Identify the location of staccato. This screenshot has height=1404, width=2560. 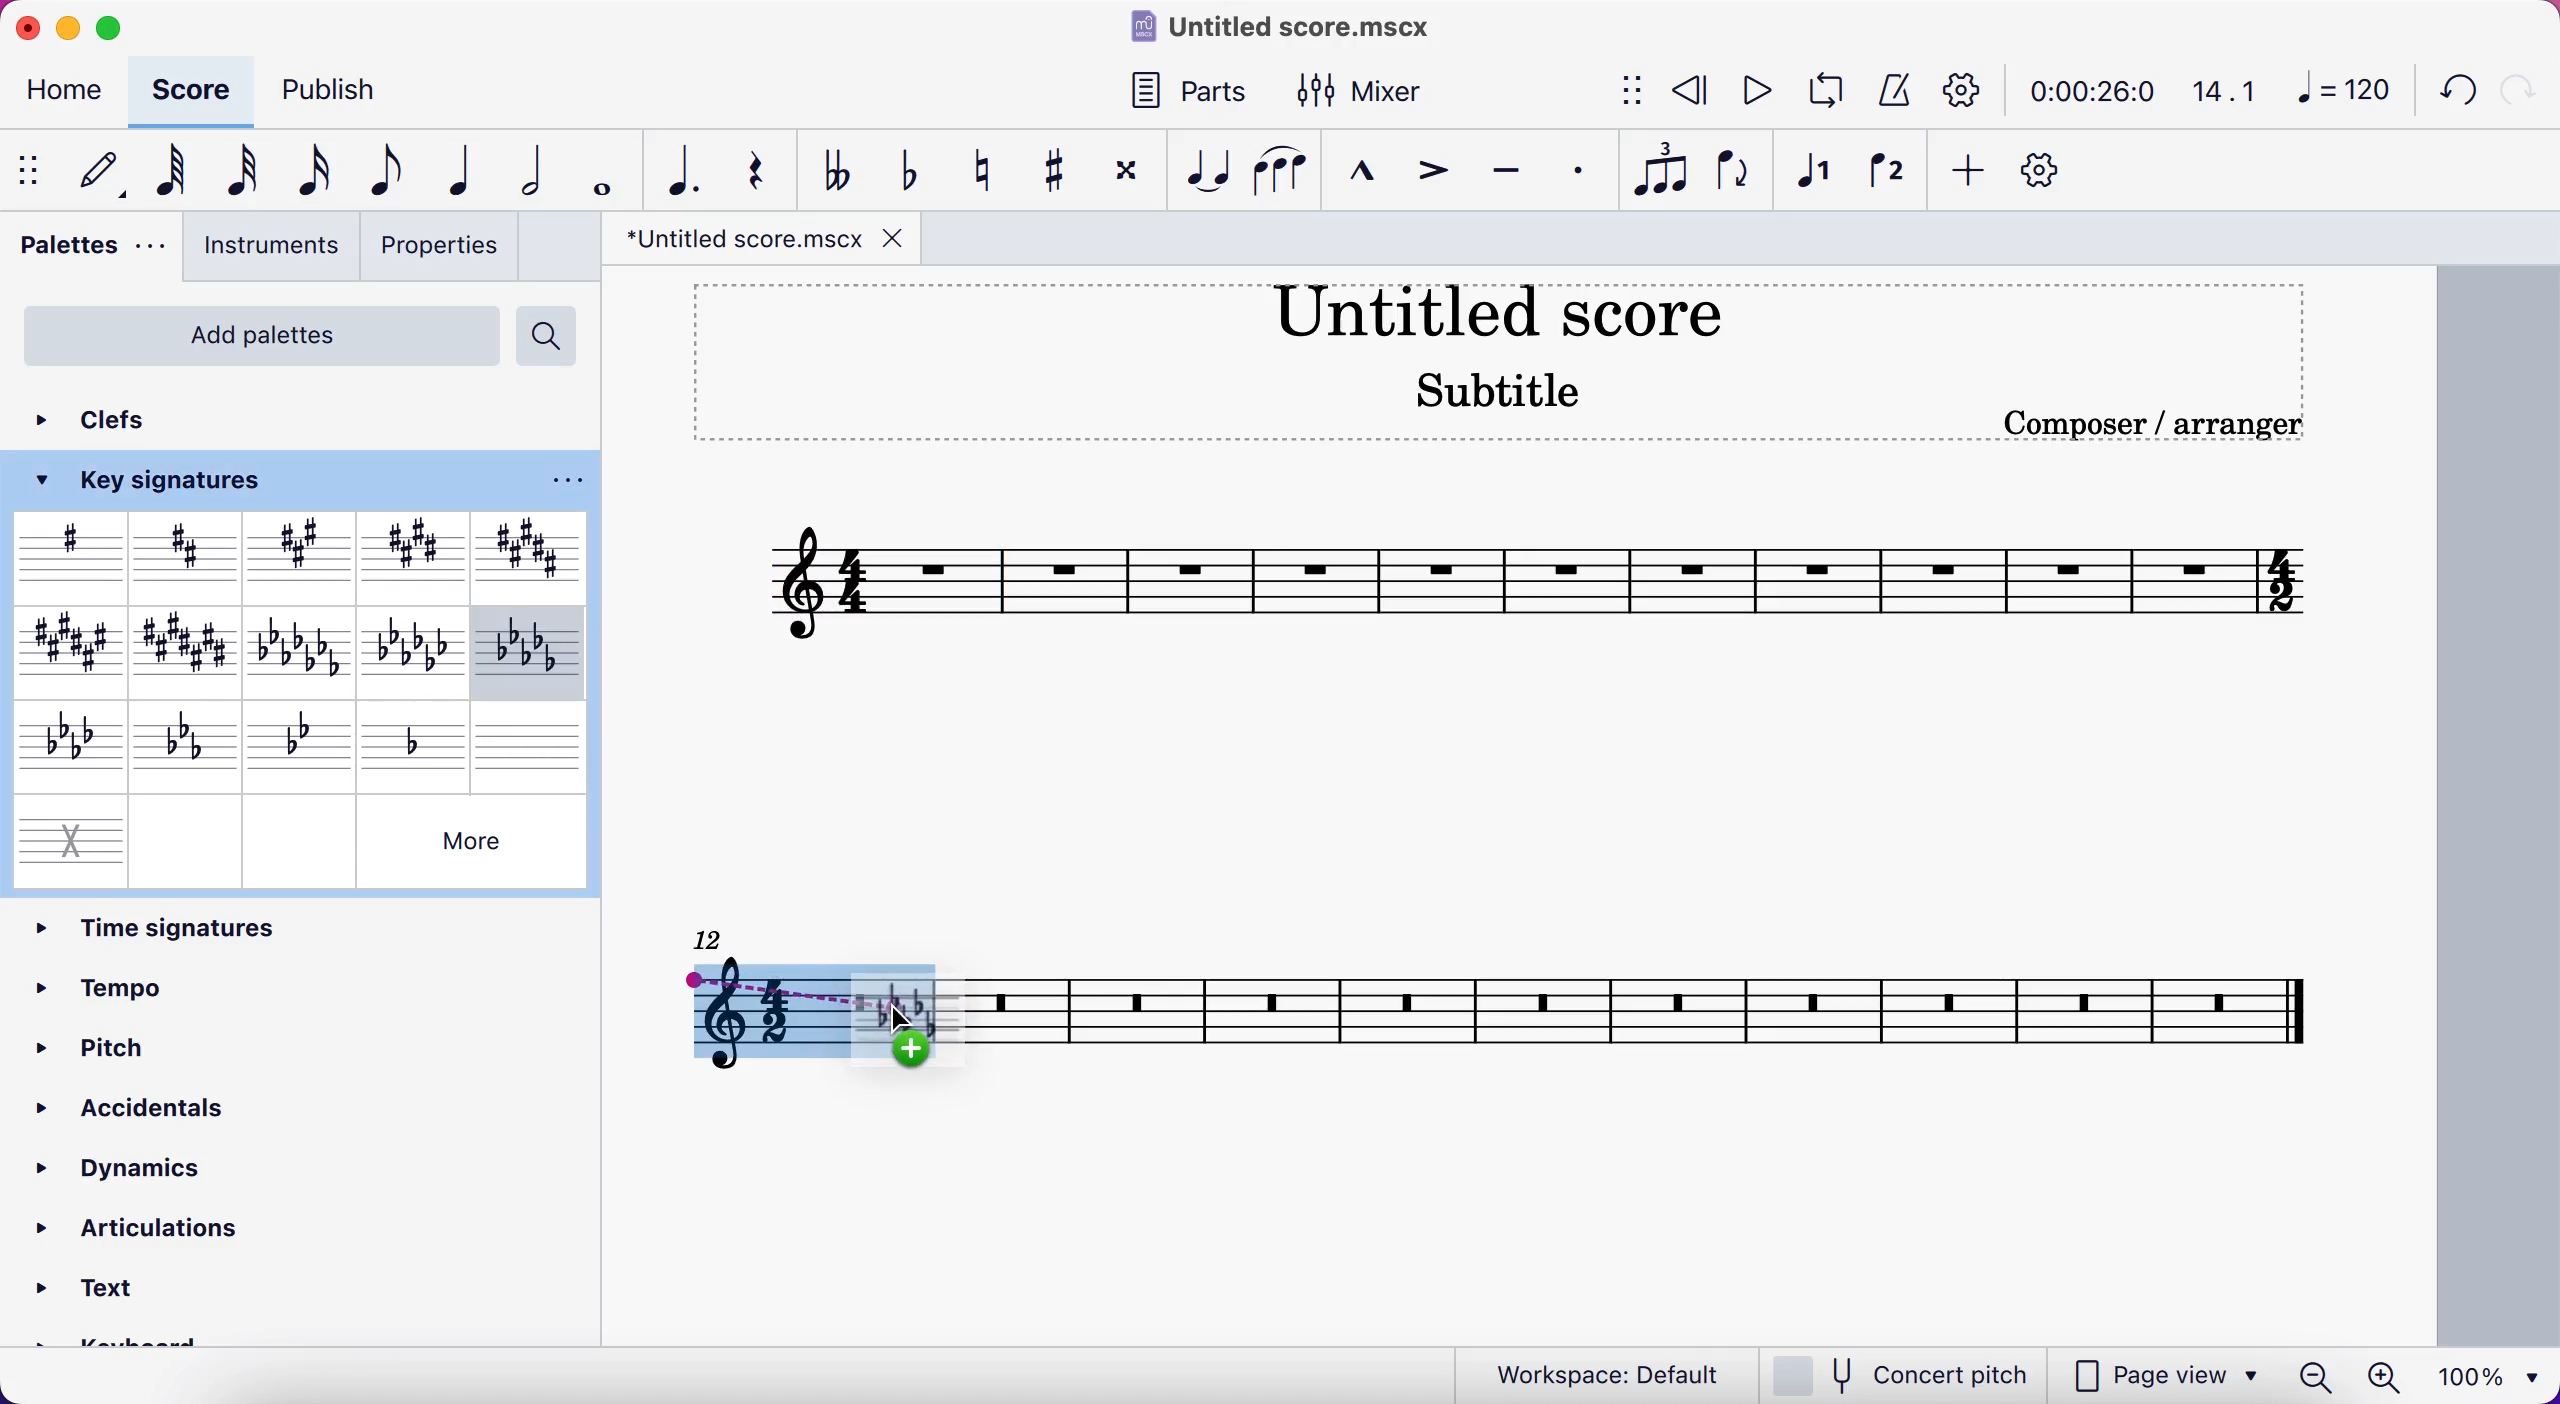
(1586, 172).